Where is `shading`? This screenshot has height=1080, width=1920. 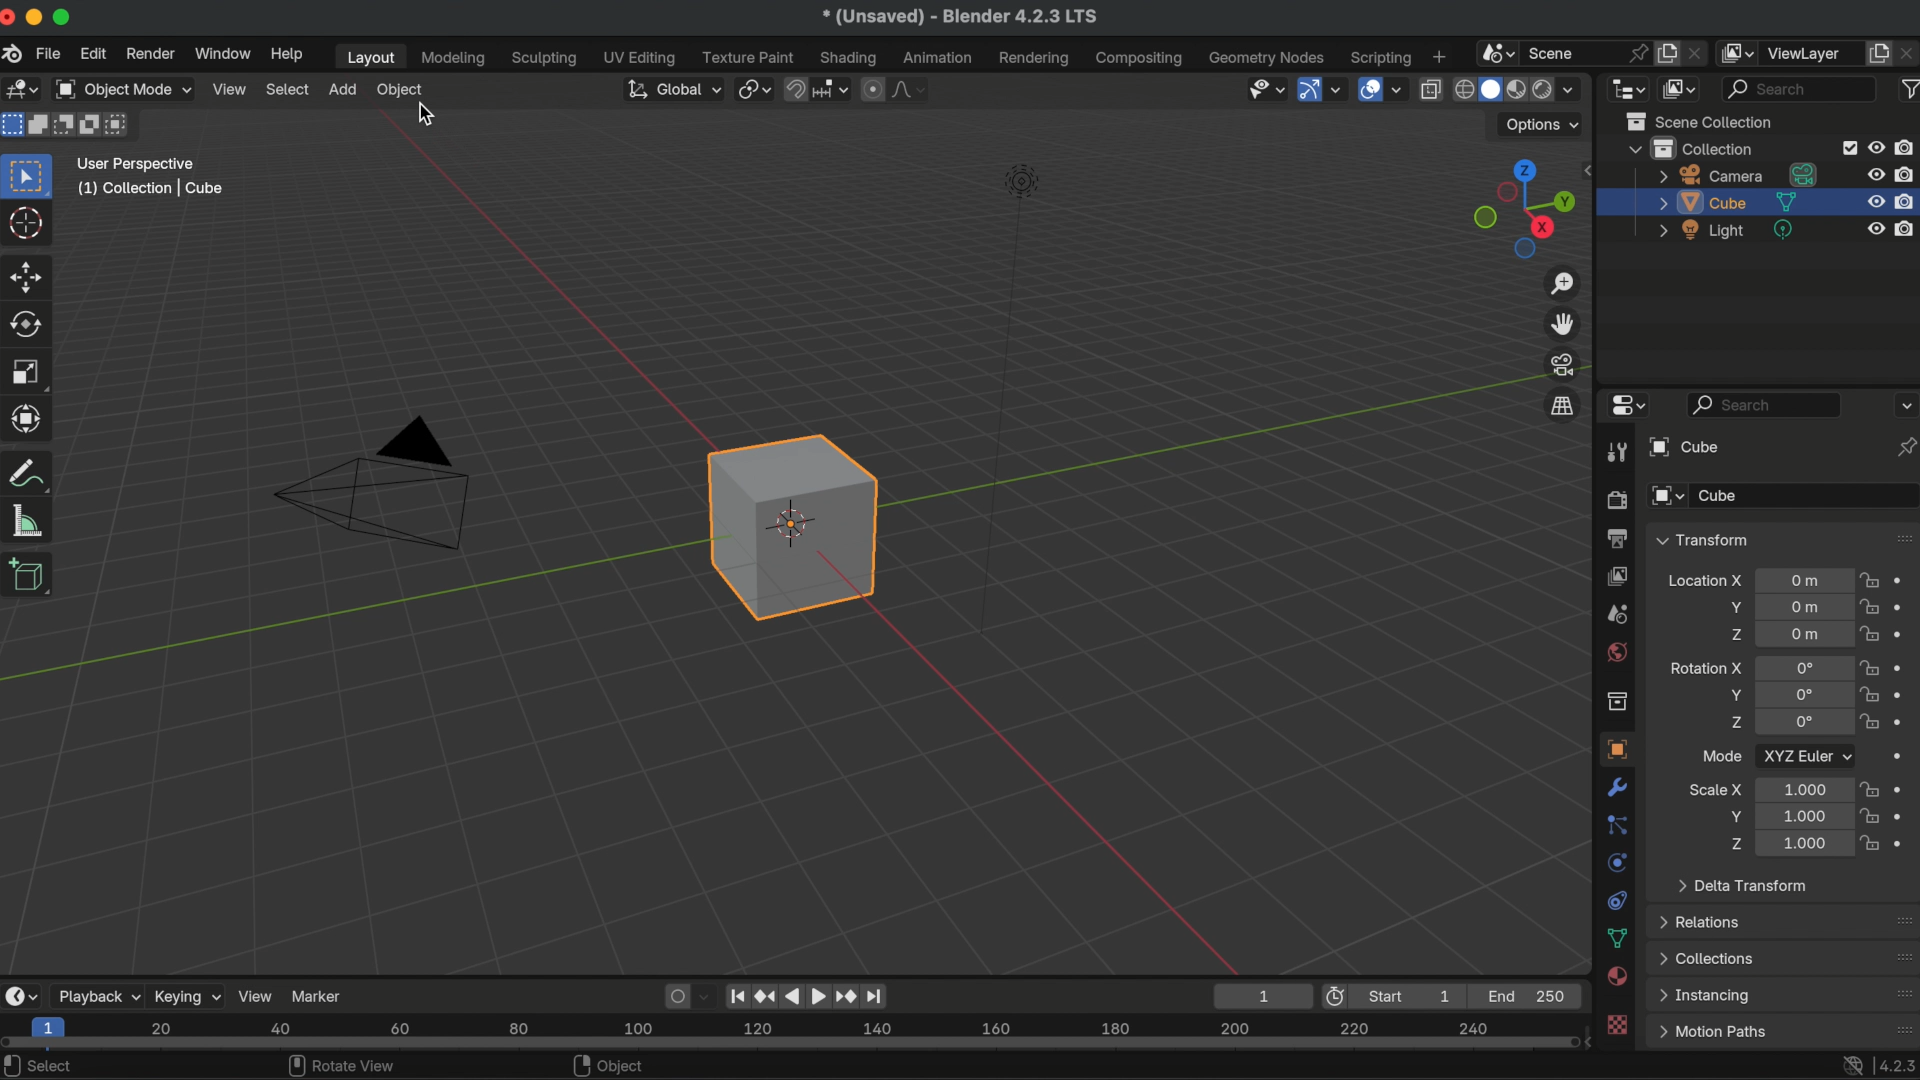 shading is located at coordinates (850, 57).